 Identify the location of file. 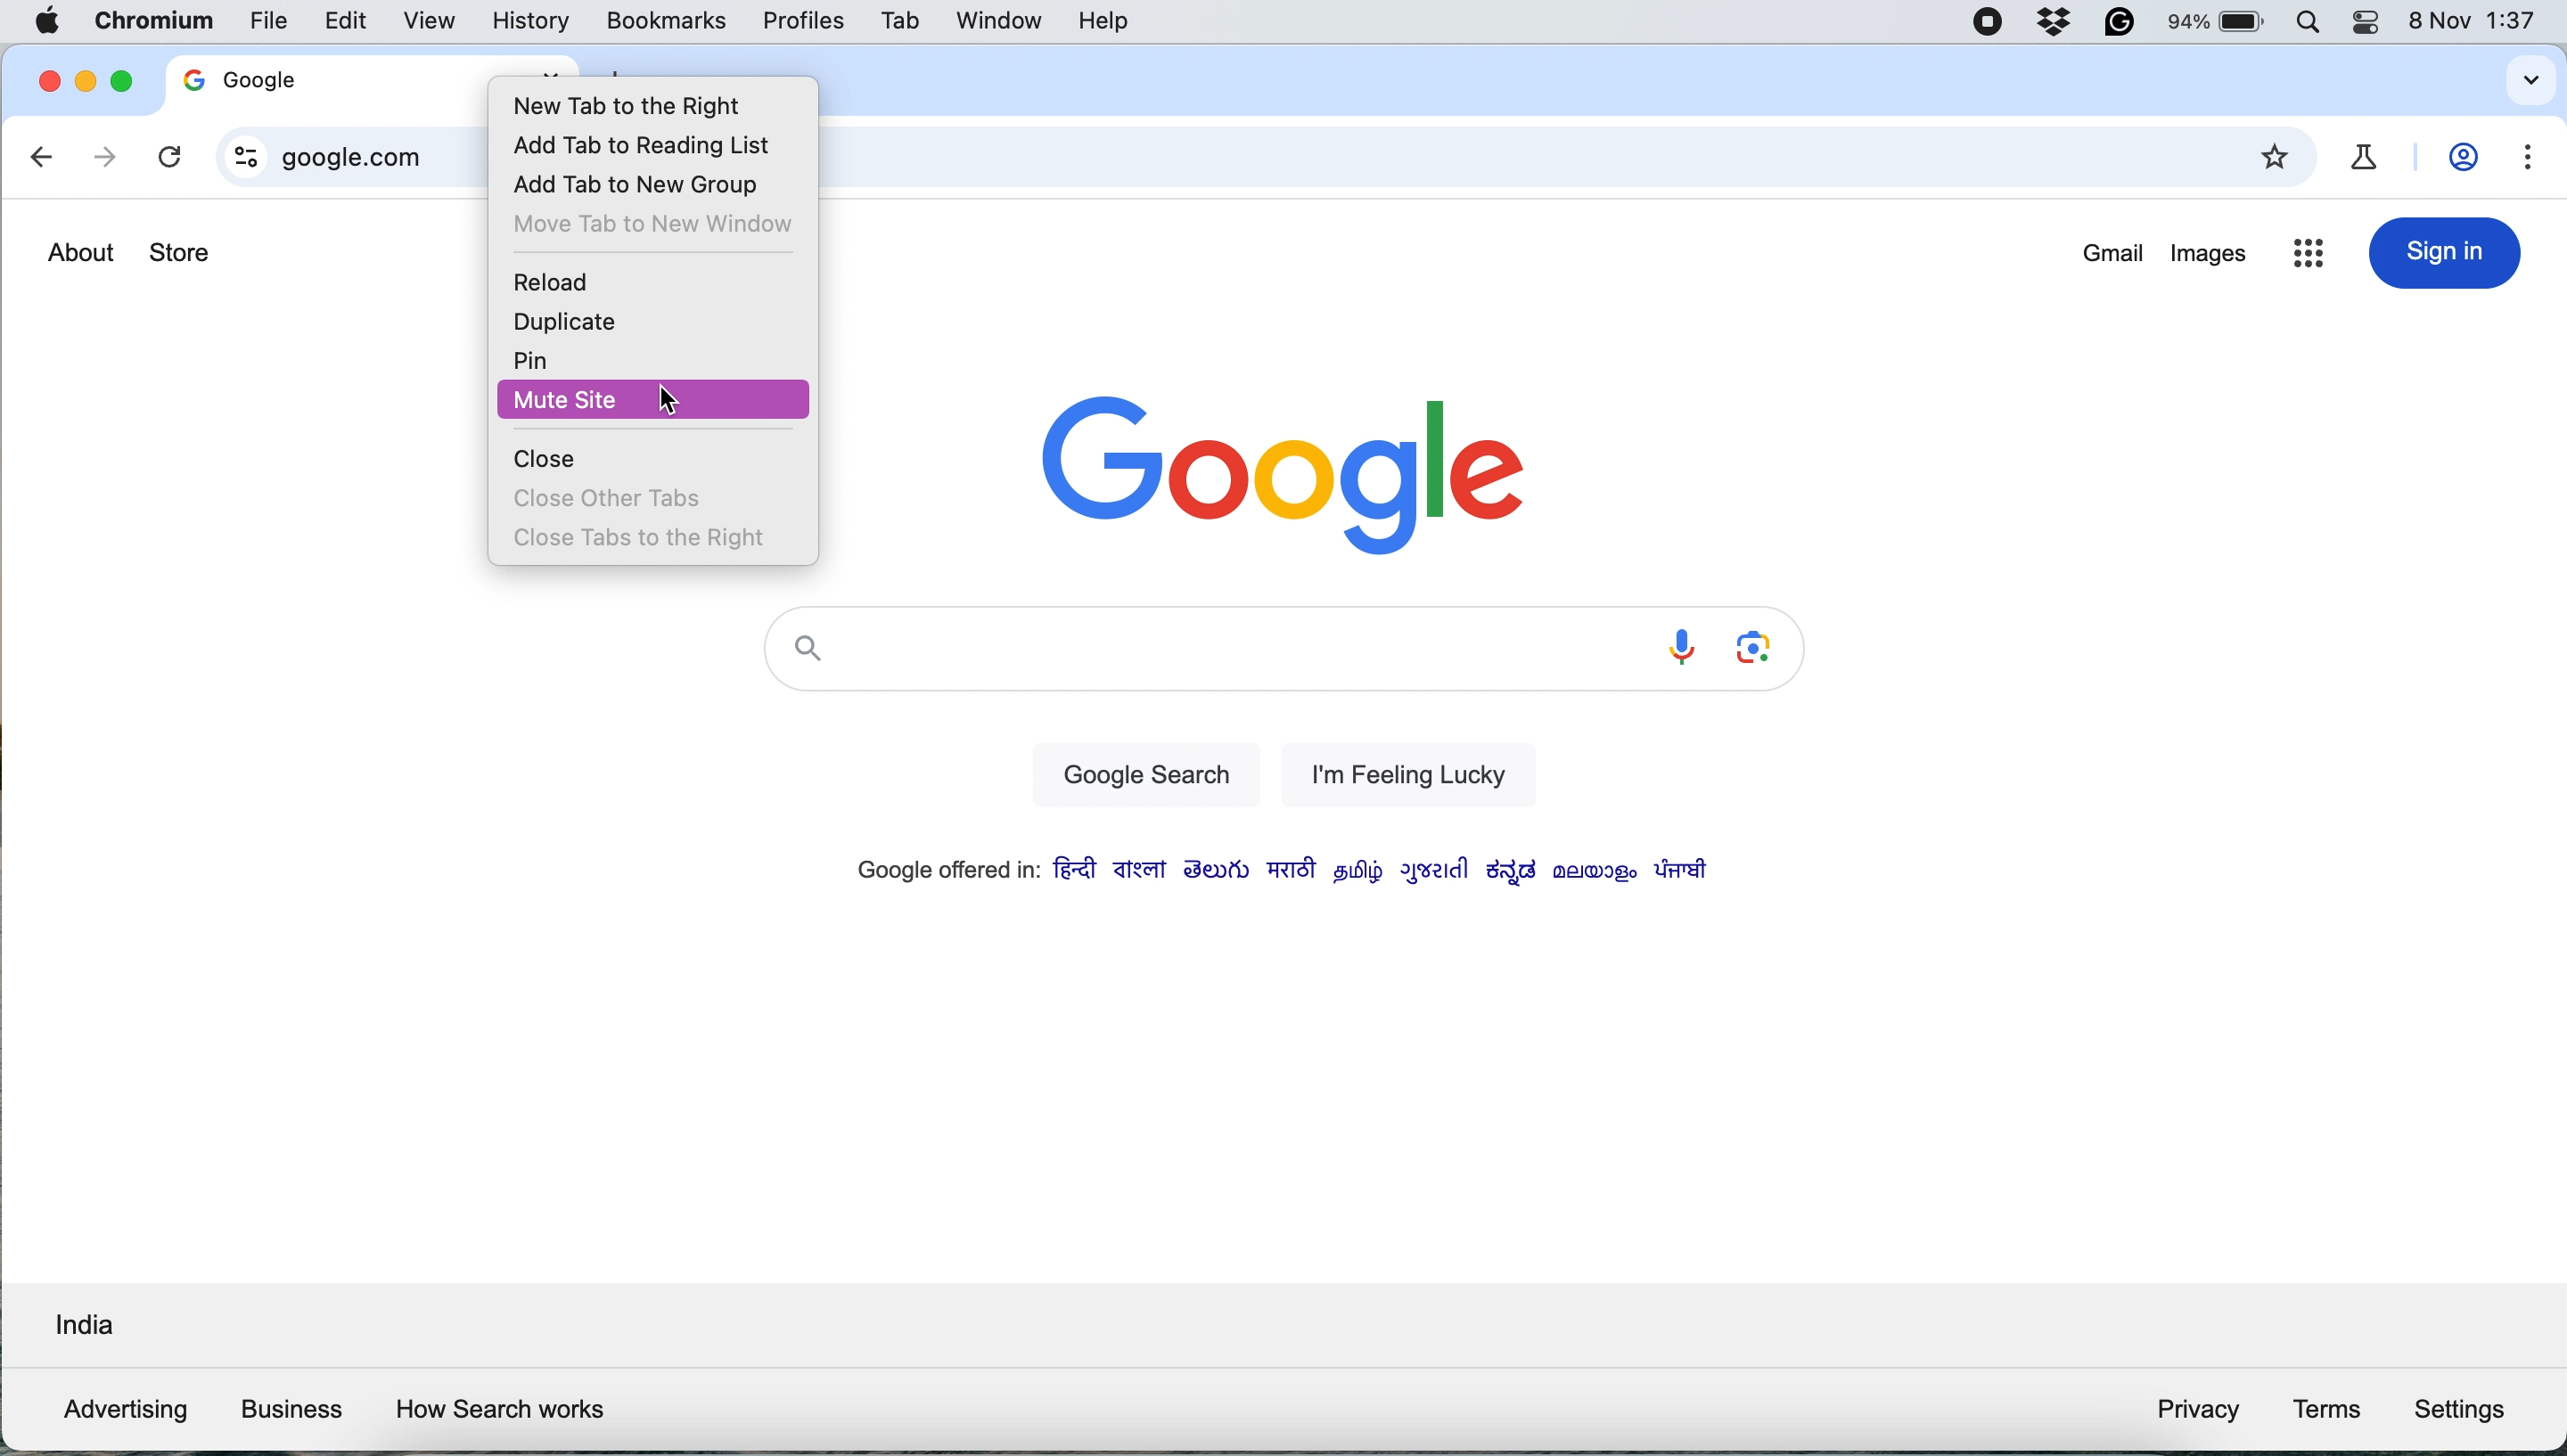
(269, 19).